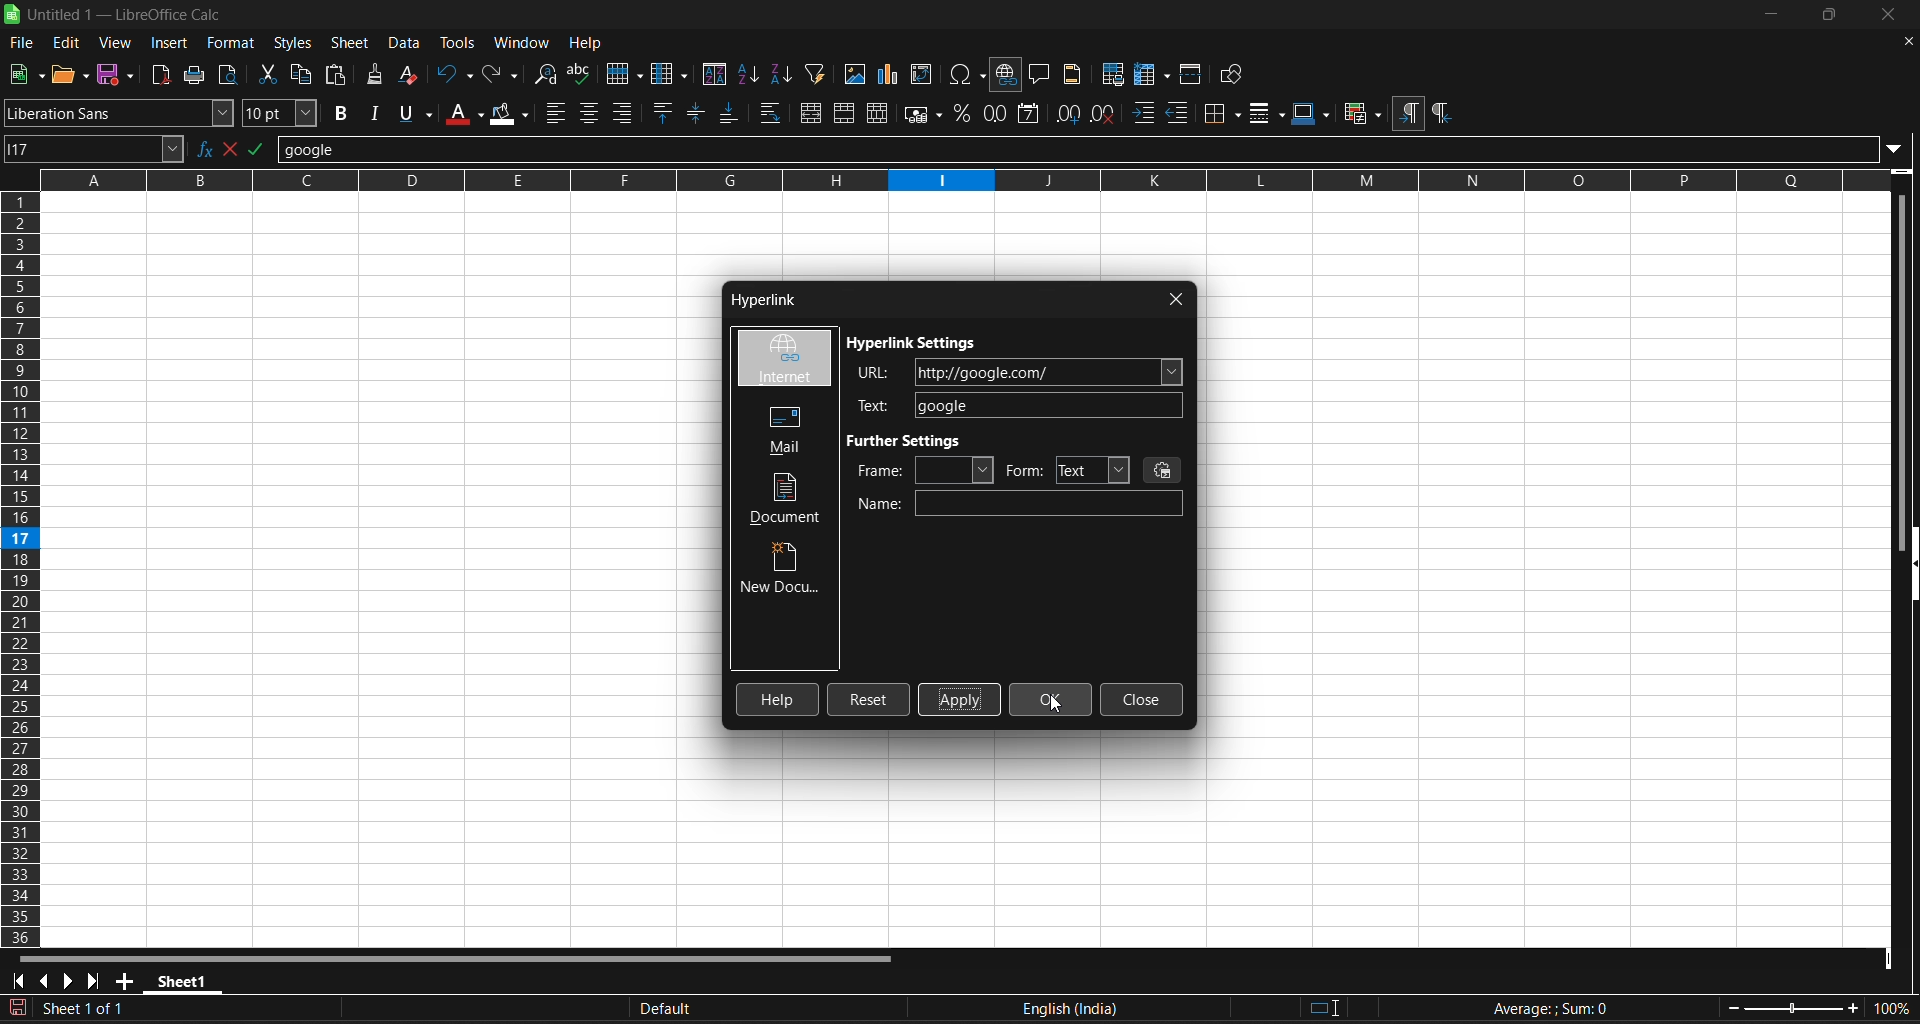 The width and height of the screenshot is (1920, 1024). What do you see at coordinates (1908, 353) in the screenshot?
I see `vertical scroll bar` at bounding box center [1908, 353].